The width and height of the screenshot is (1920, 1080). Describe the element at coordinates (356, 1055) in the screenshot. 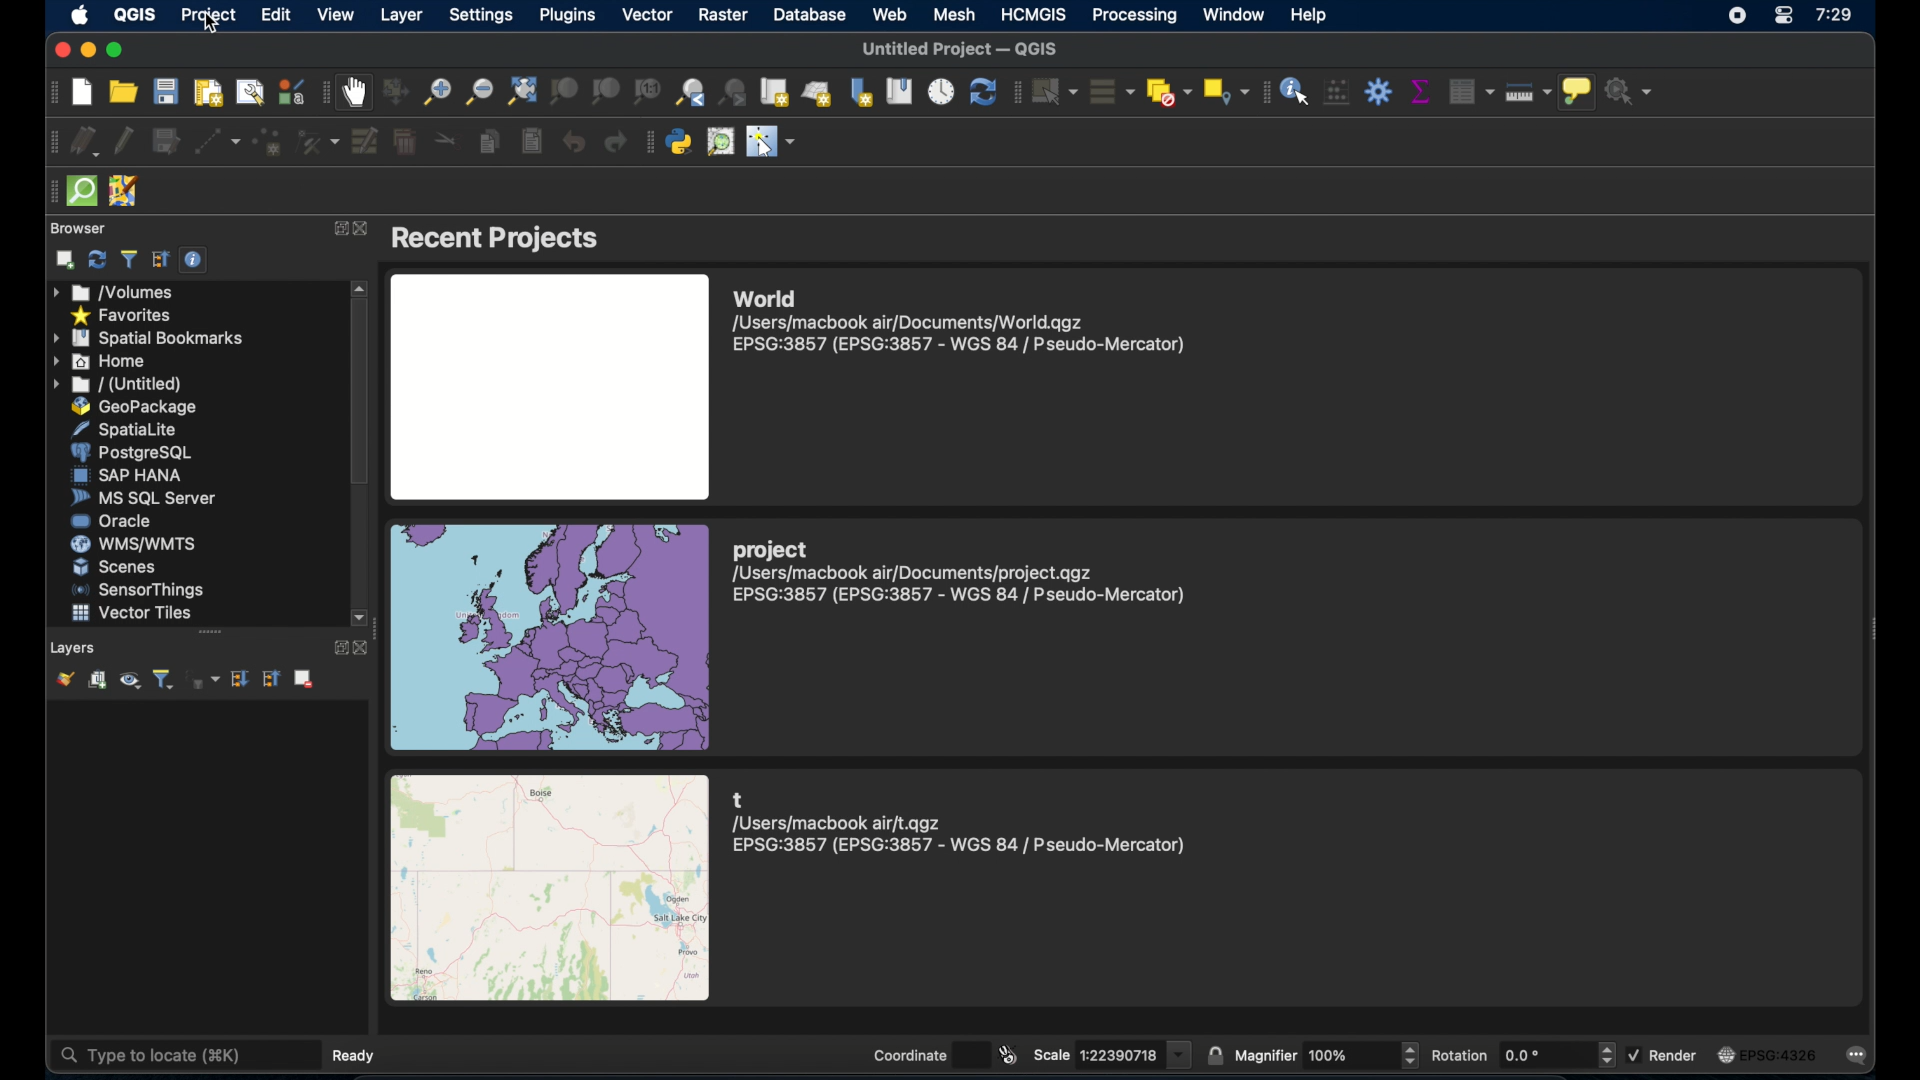

I see `ready` at that location.